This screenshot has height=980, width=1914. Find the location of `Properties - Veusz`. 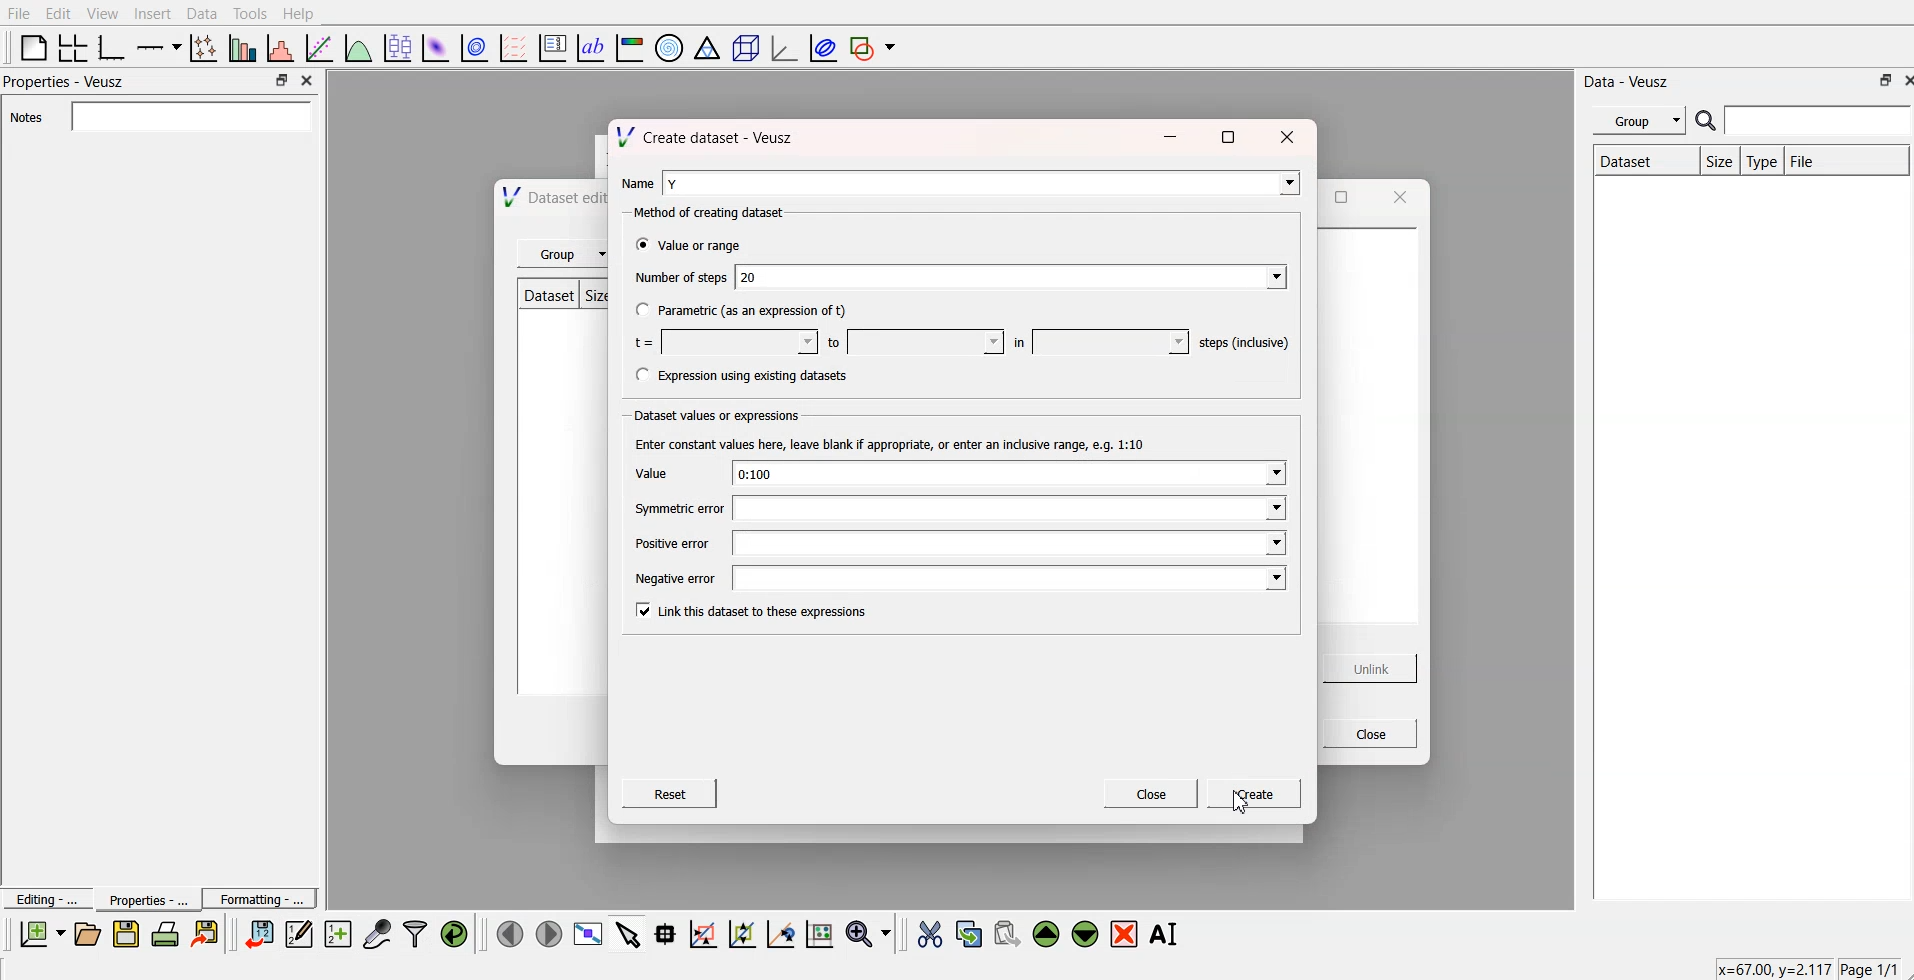

Properties - Veusz is located at coordinates (65, 83).